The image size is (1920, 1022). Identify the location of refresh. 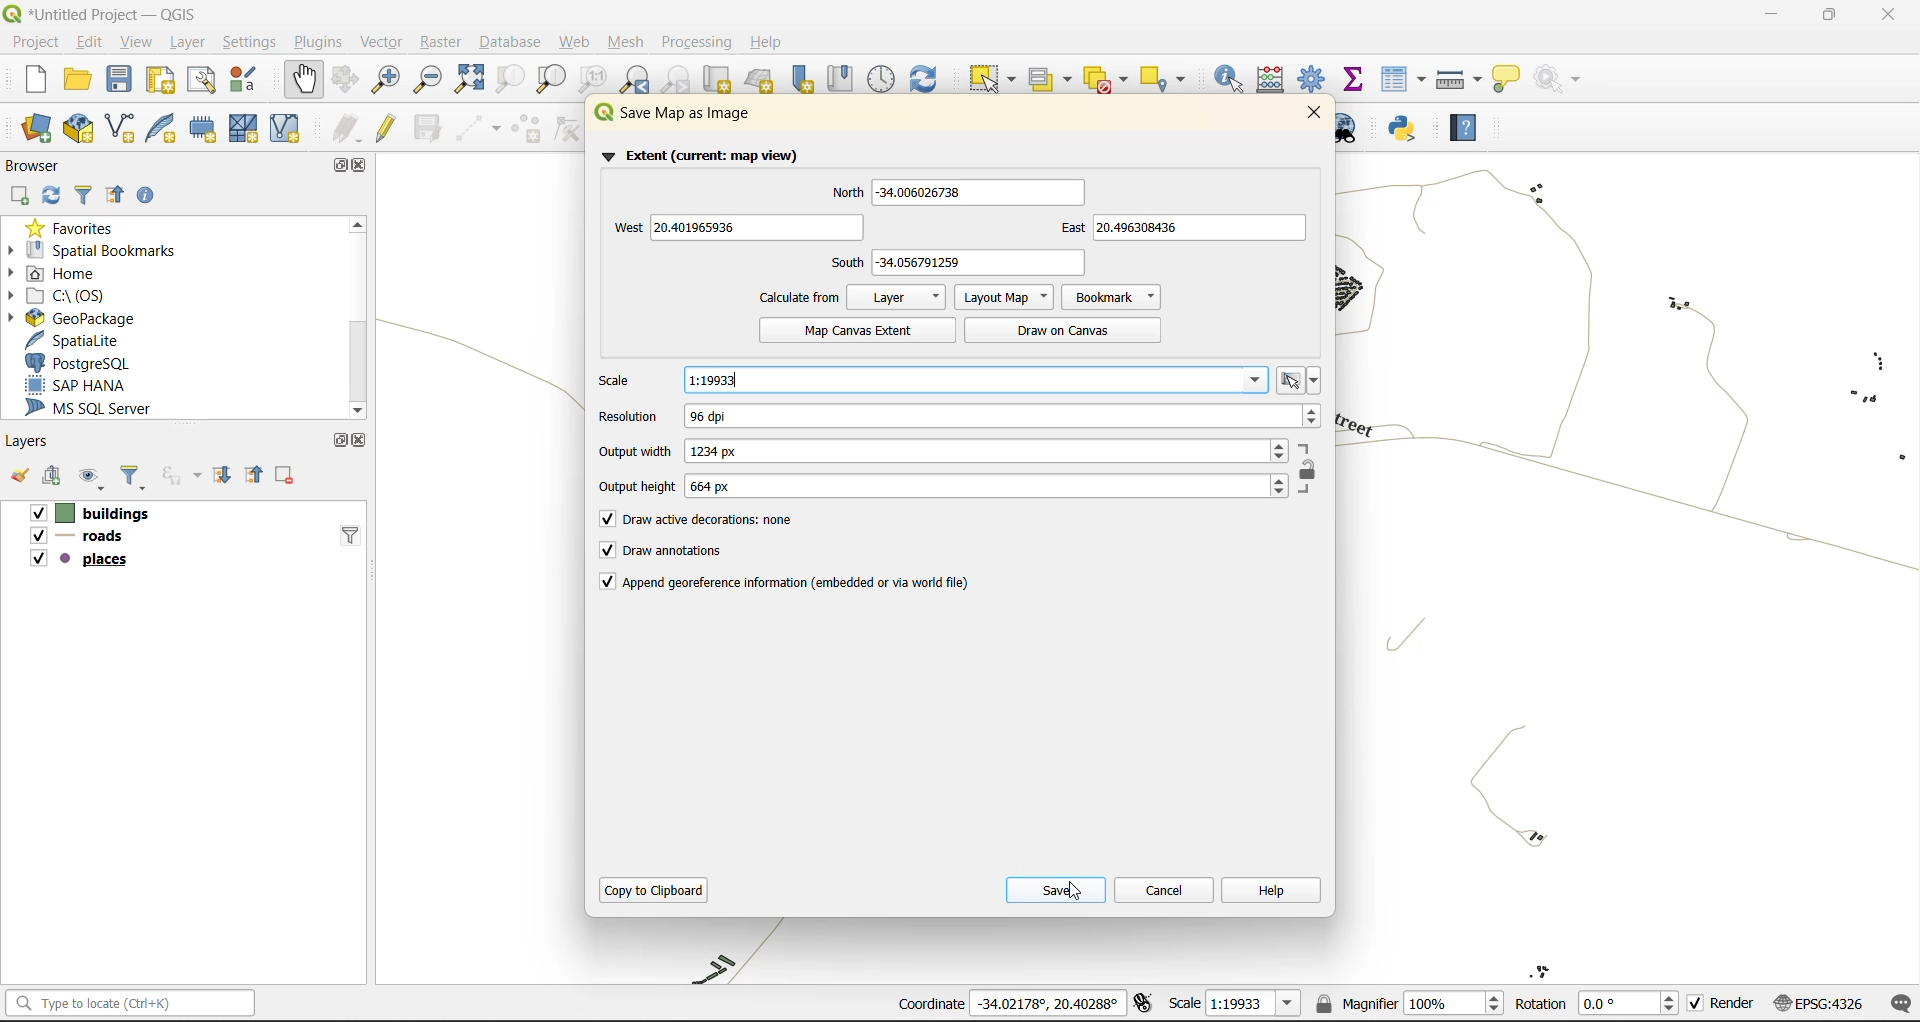
(53, 201).